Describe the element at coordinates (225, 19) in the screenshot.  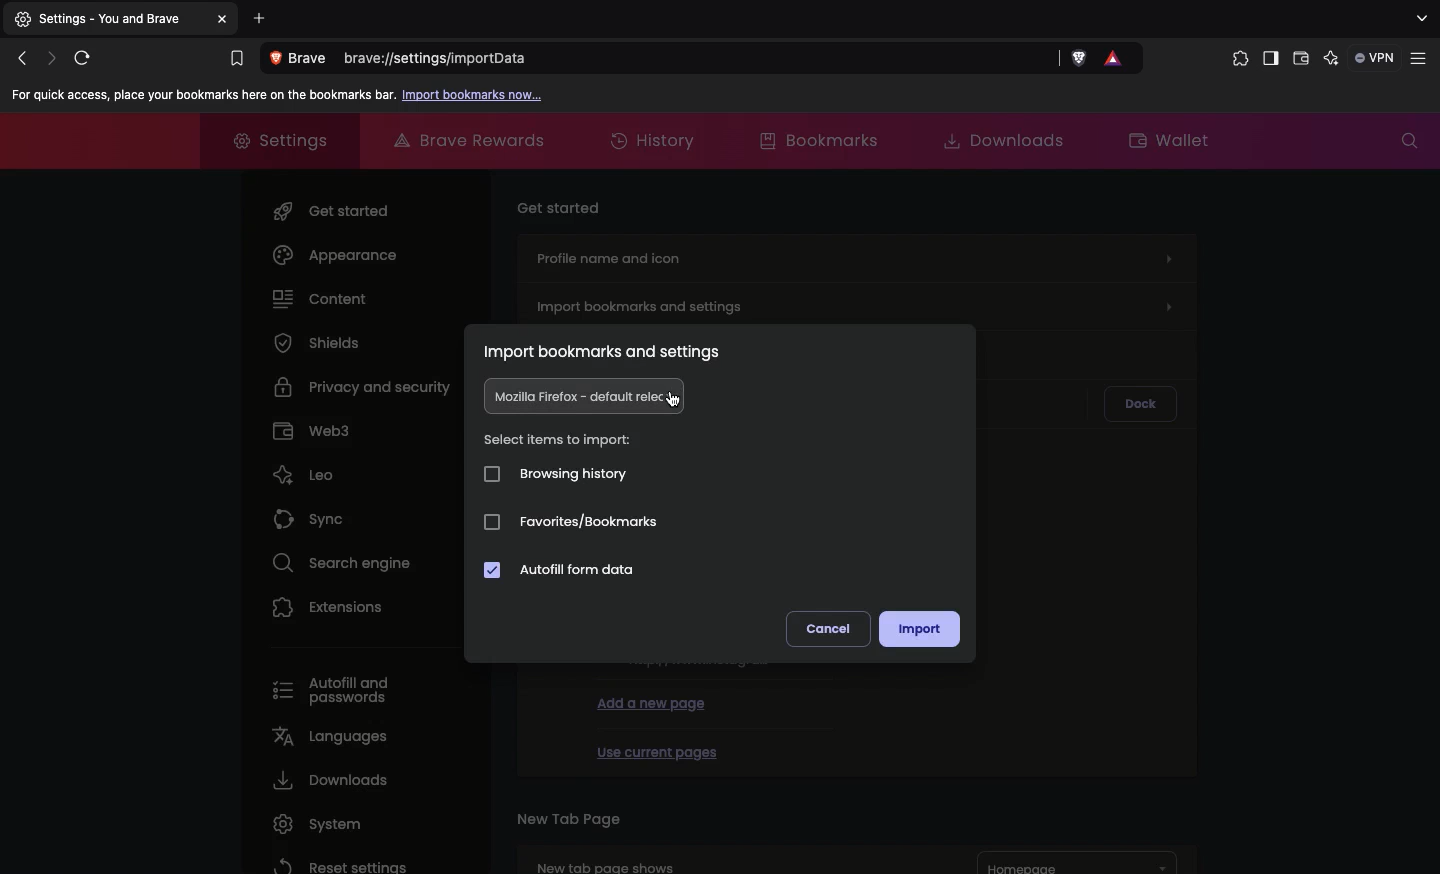
I see `` at that location.